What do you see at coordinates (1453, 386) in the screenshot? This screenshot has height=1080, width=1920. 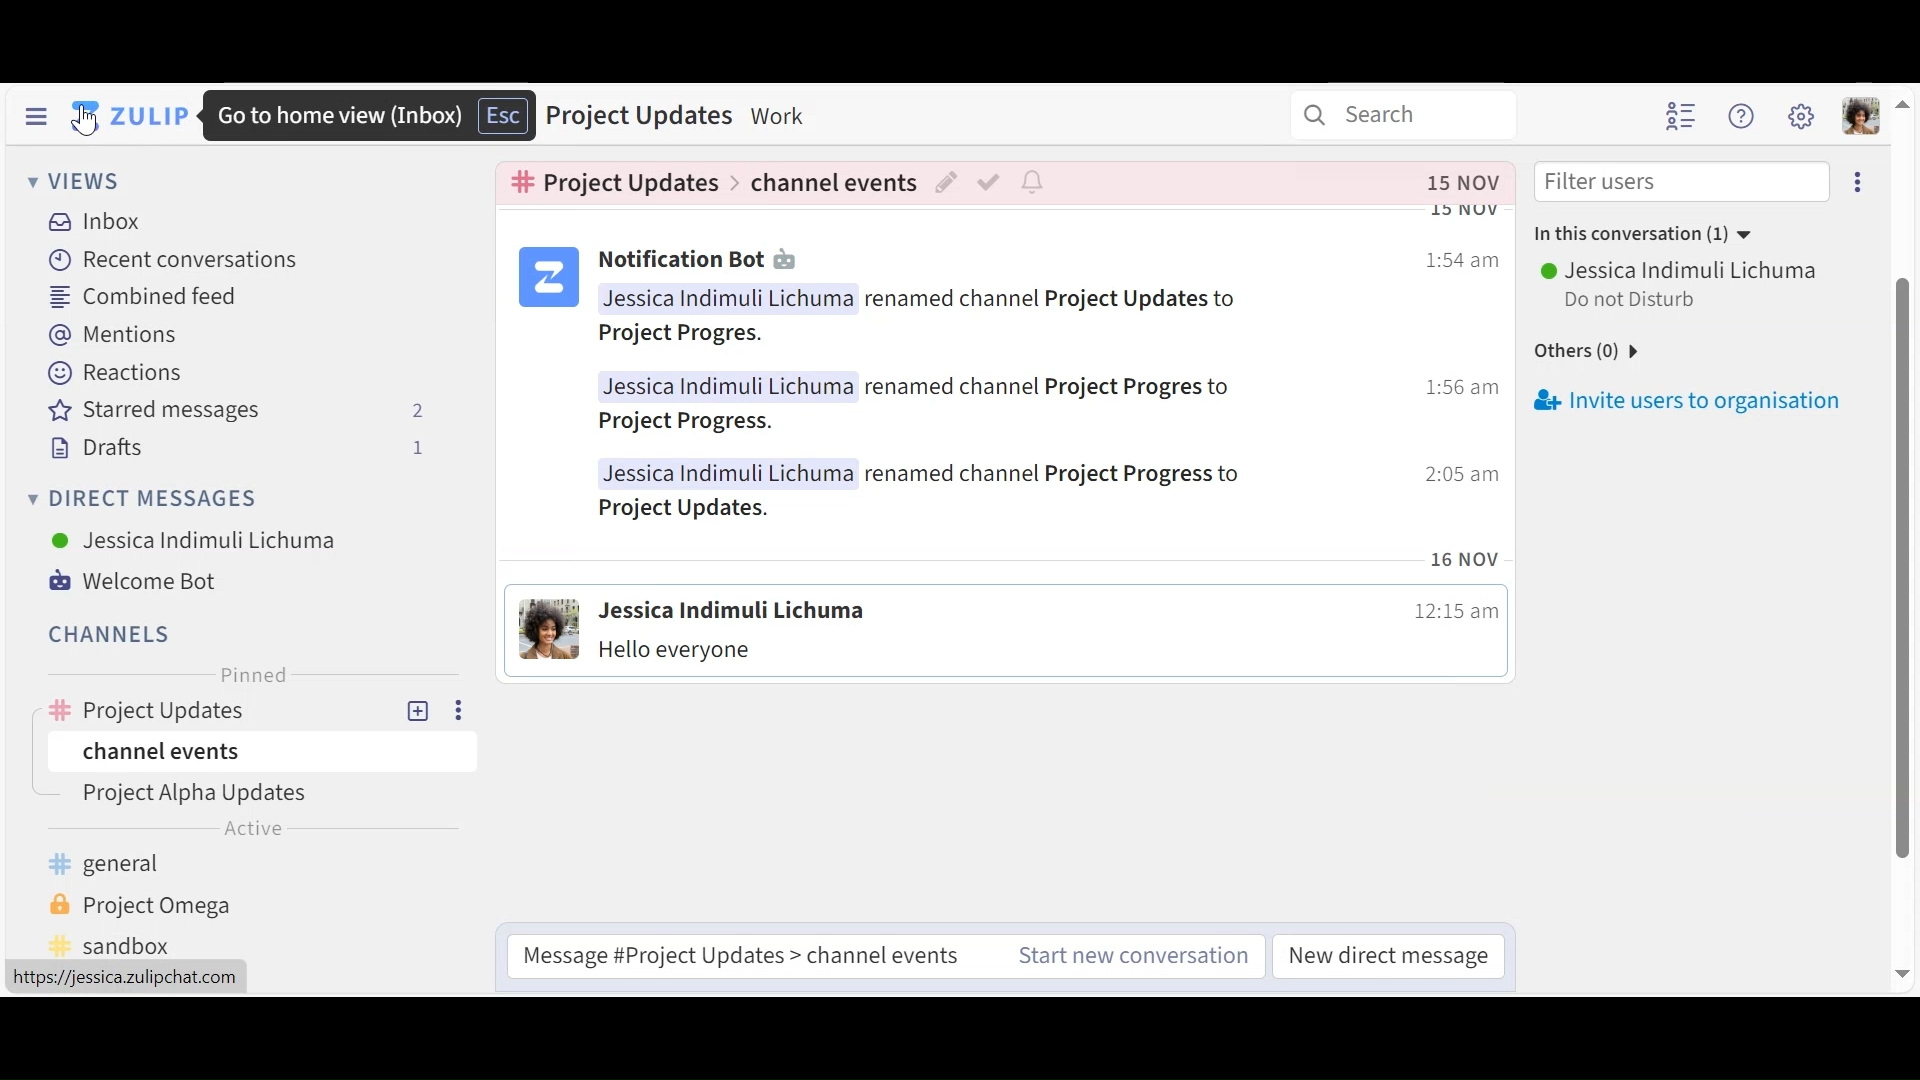 I see `time` at bounding box center [1453, 386].